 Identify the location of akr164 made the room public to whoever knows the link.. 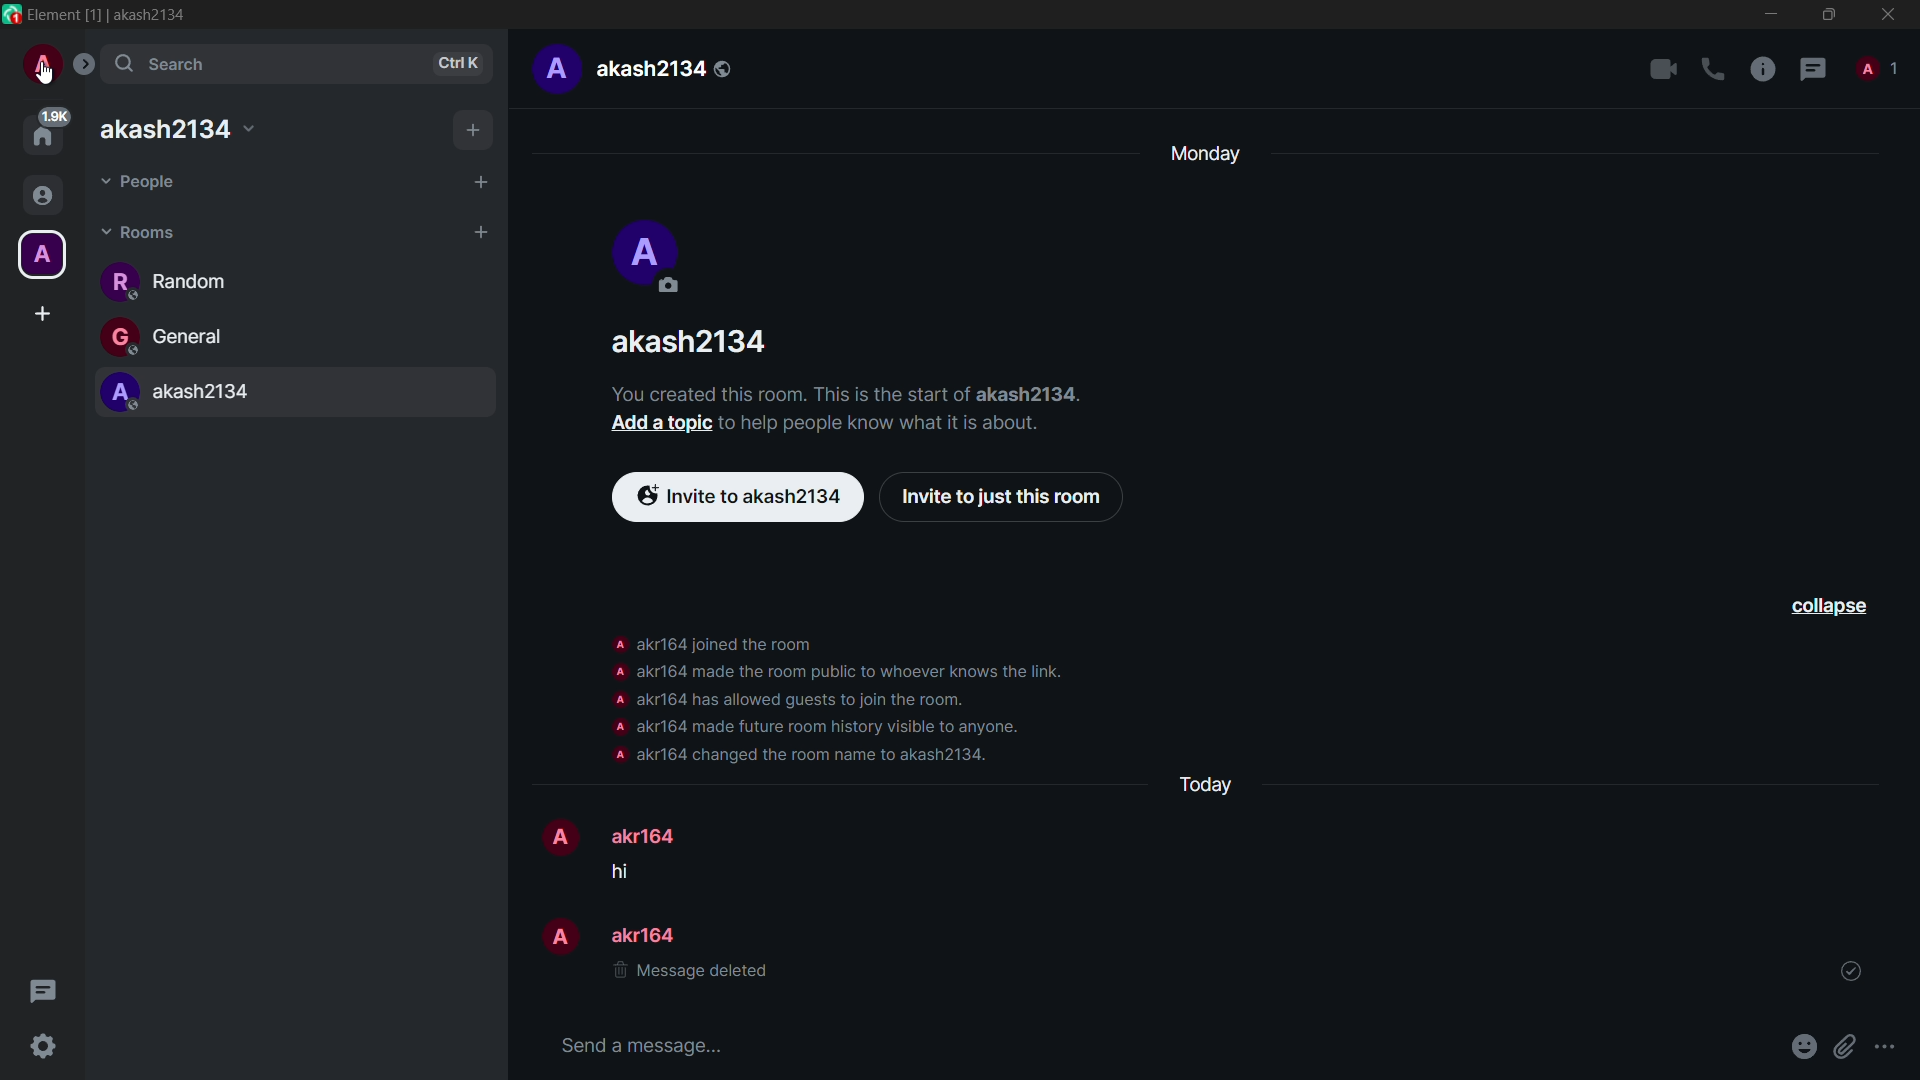
(854, 670).